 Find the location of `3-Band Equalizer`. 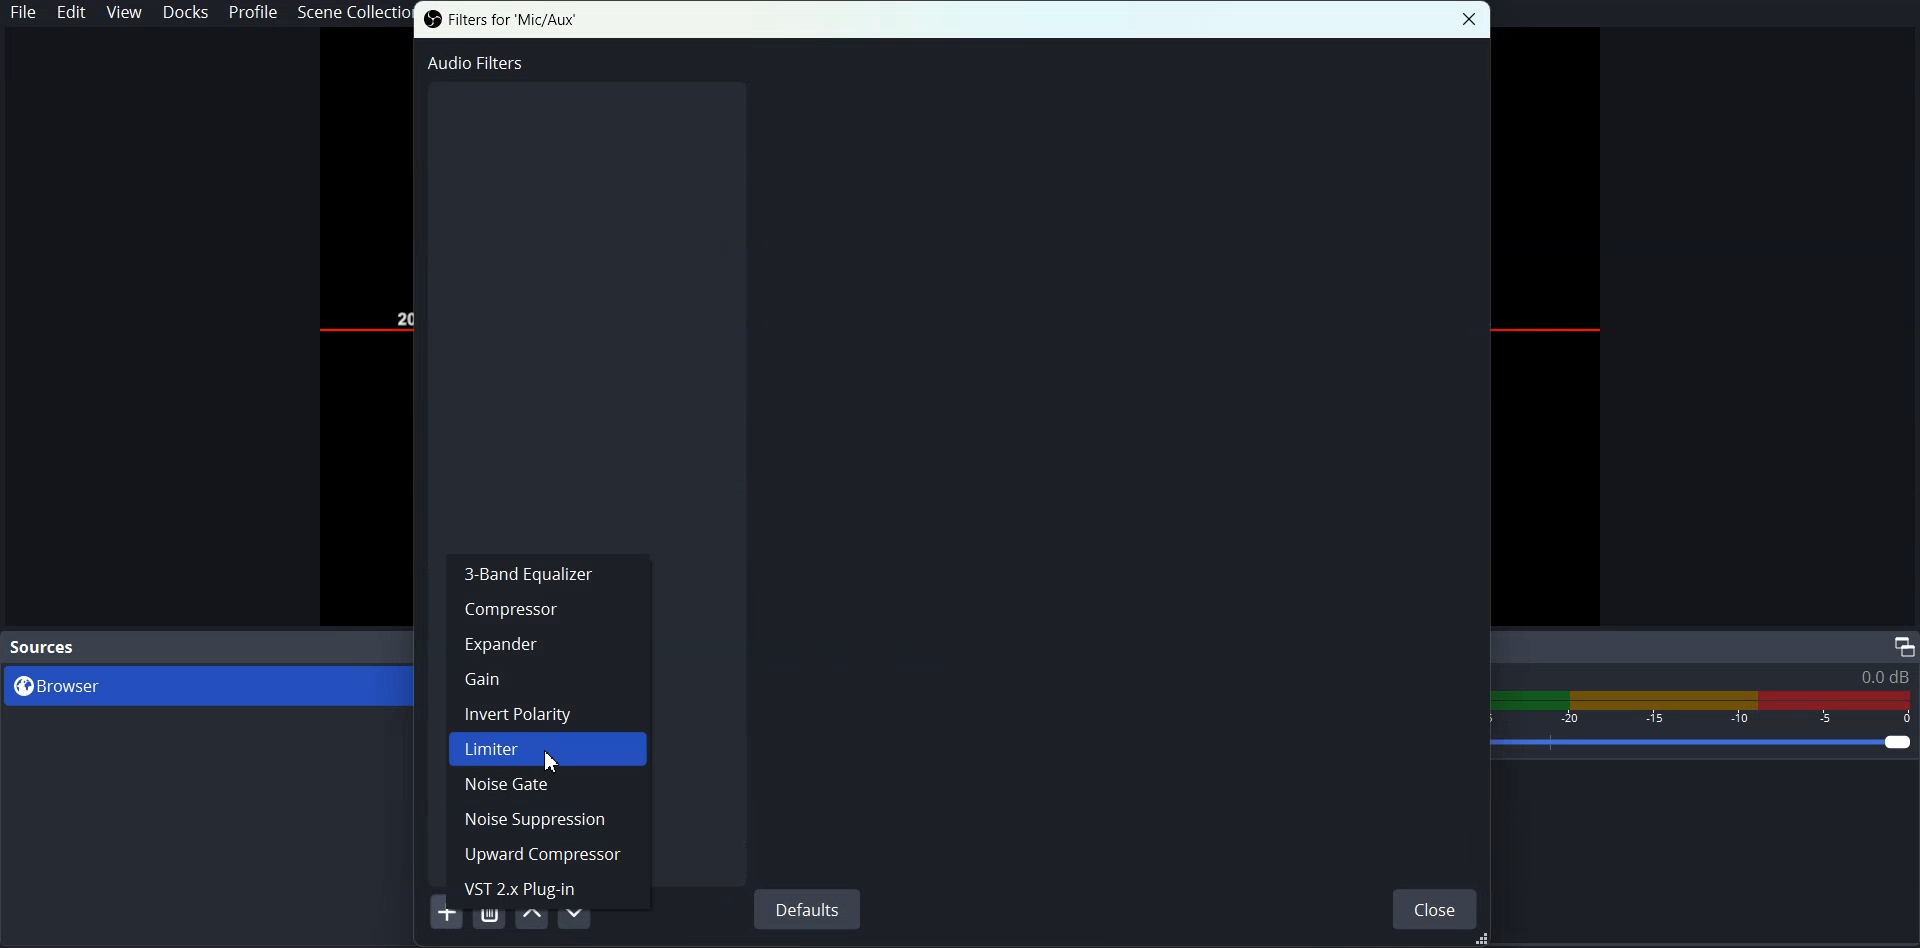

3-Band Equalizer is located at coordinates (547, 572).